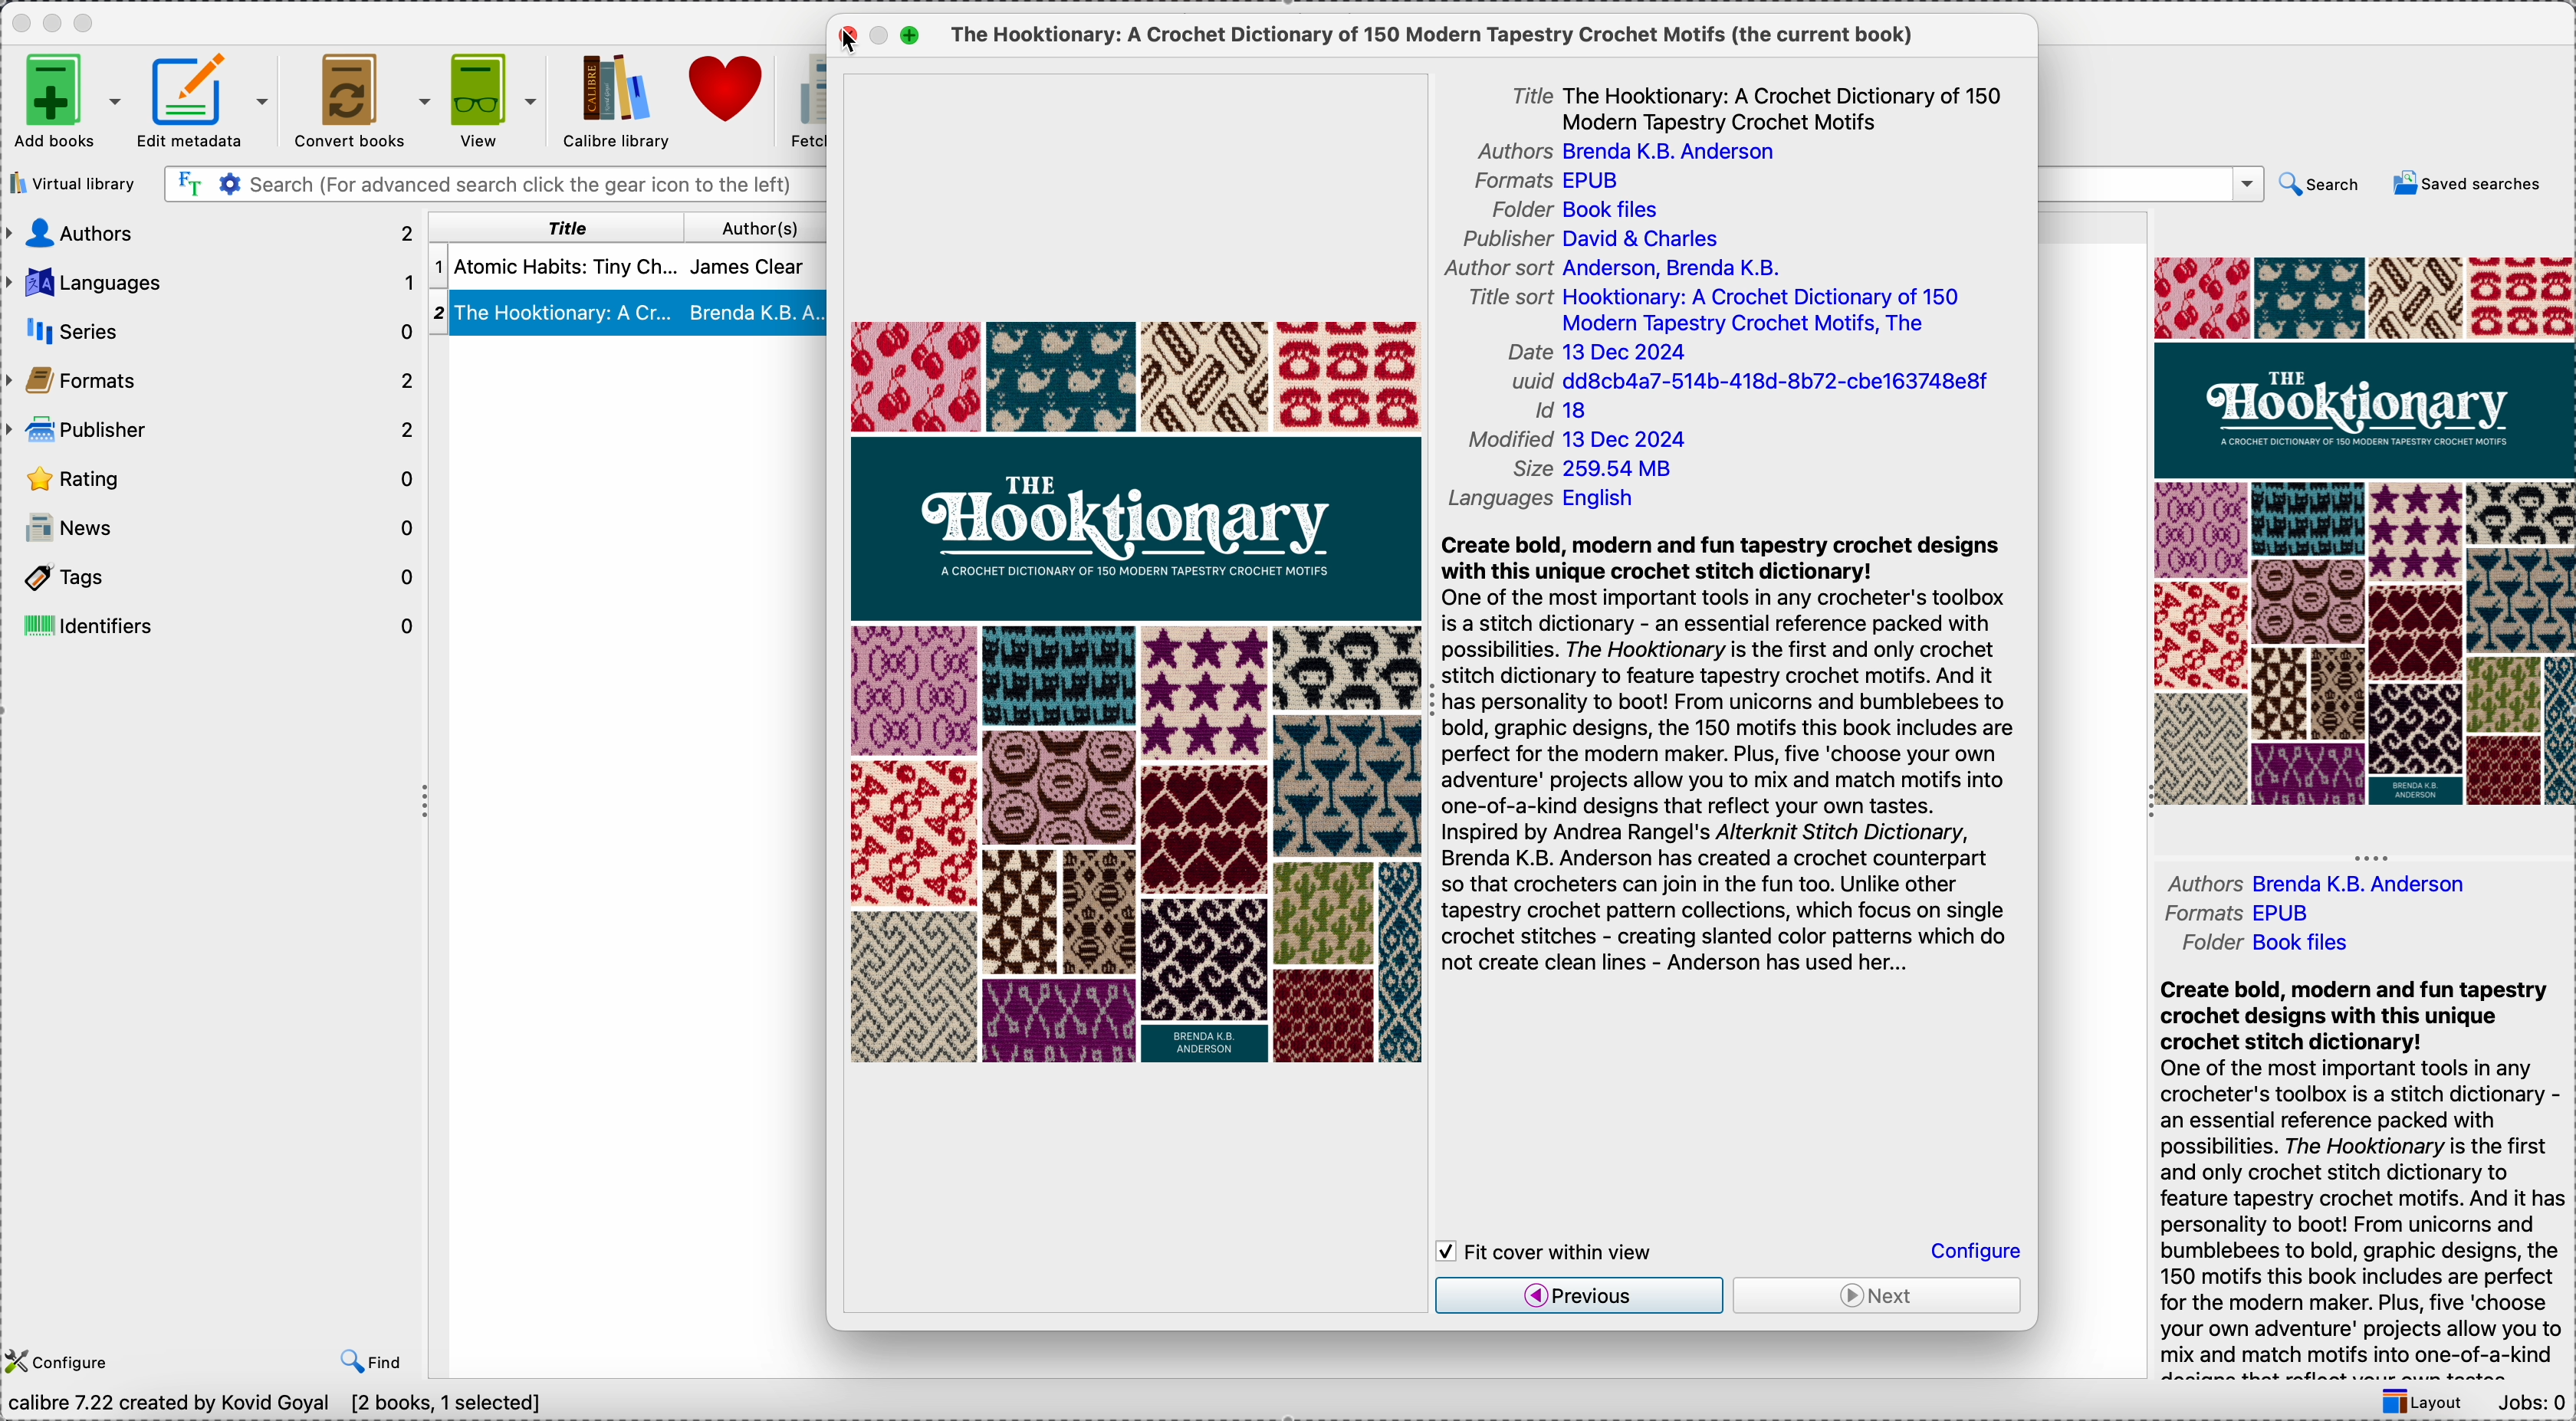 The width and height of the screenshot is (2576, 1421). What do you see at coordinates (723, 90) in the screenshot?
I see `donate` at bounding box center [723, 90].